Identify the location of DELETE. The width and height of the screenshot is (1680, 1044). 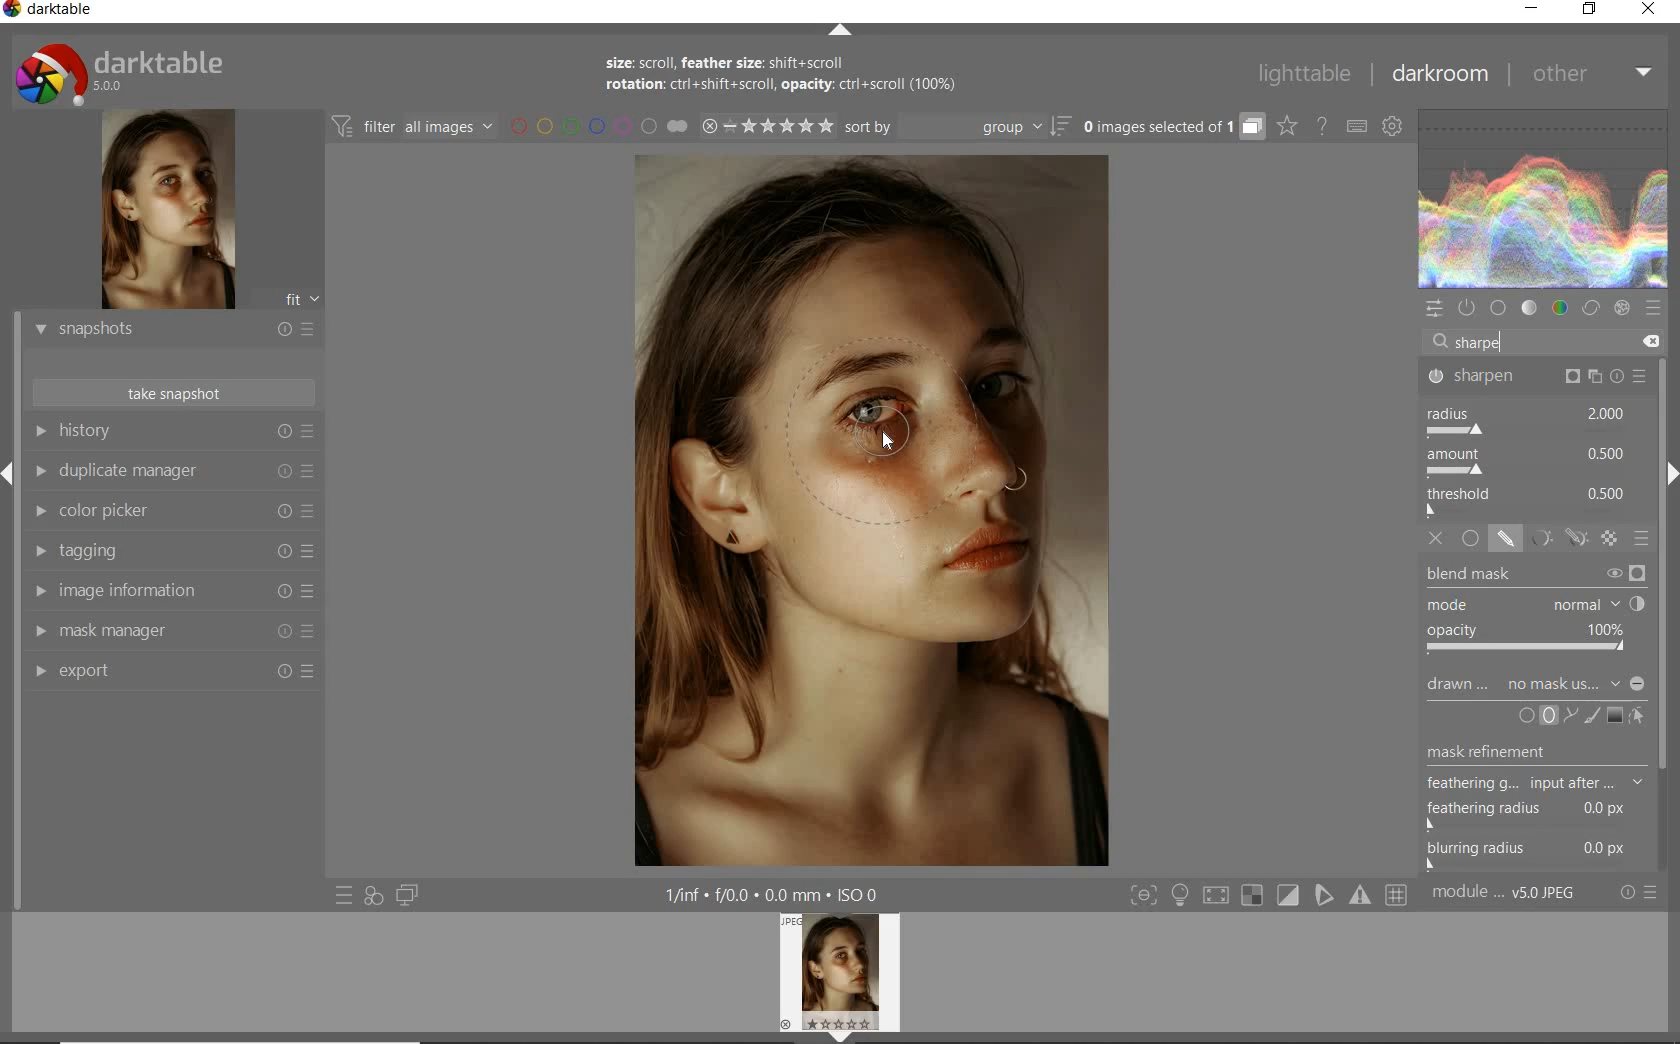
(1647, 342).